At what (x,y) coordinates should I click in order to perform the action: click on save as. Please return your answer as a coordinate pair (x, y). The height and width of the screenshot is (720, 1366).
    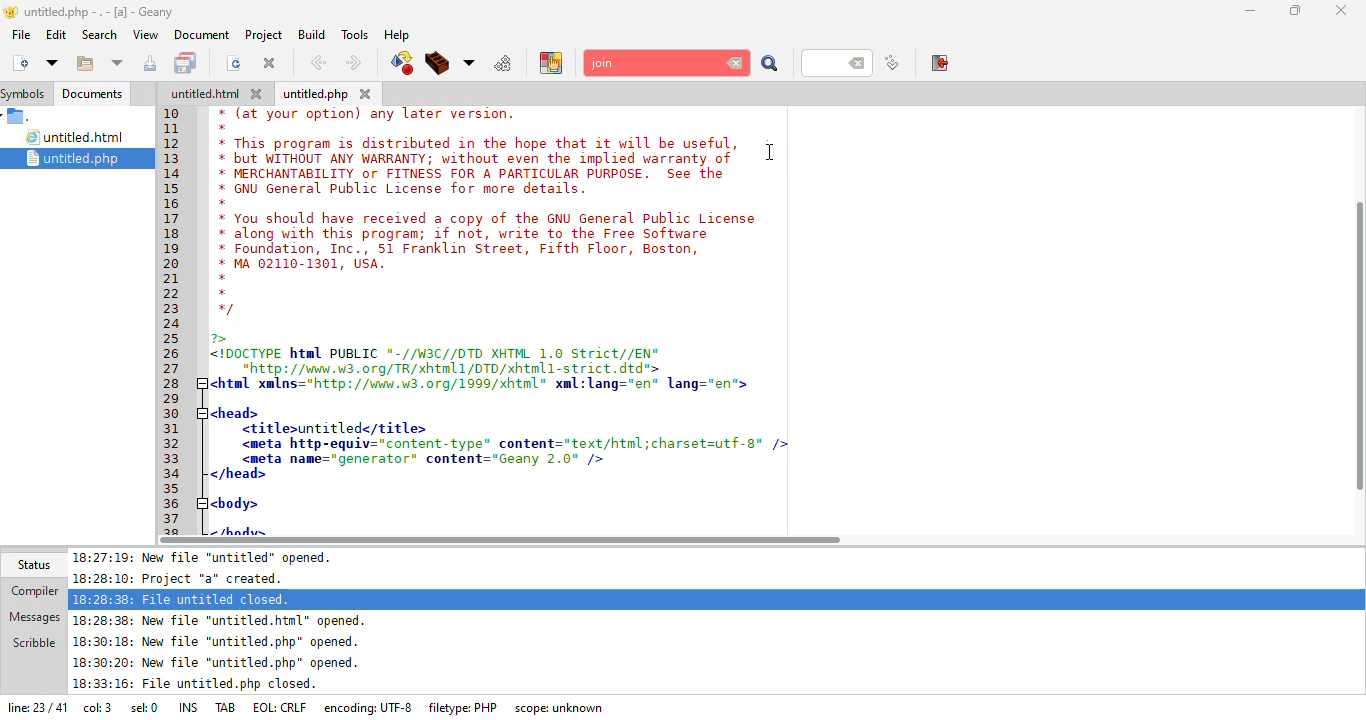
    Looking at the image, I should click on (152, 63).